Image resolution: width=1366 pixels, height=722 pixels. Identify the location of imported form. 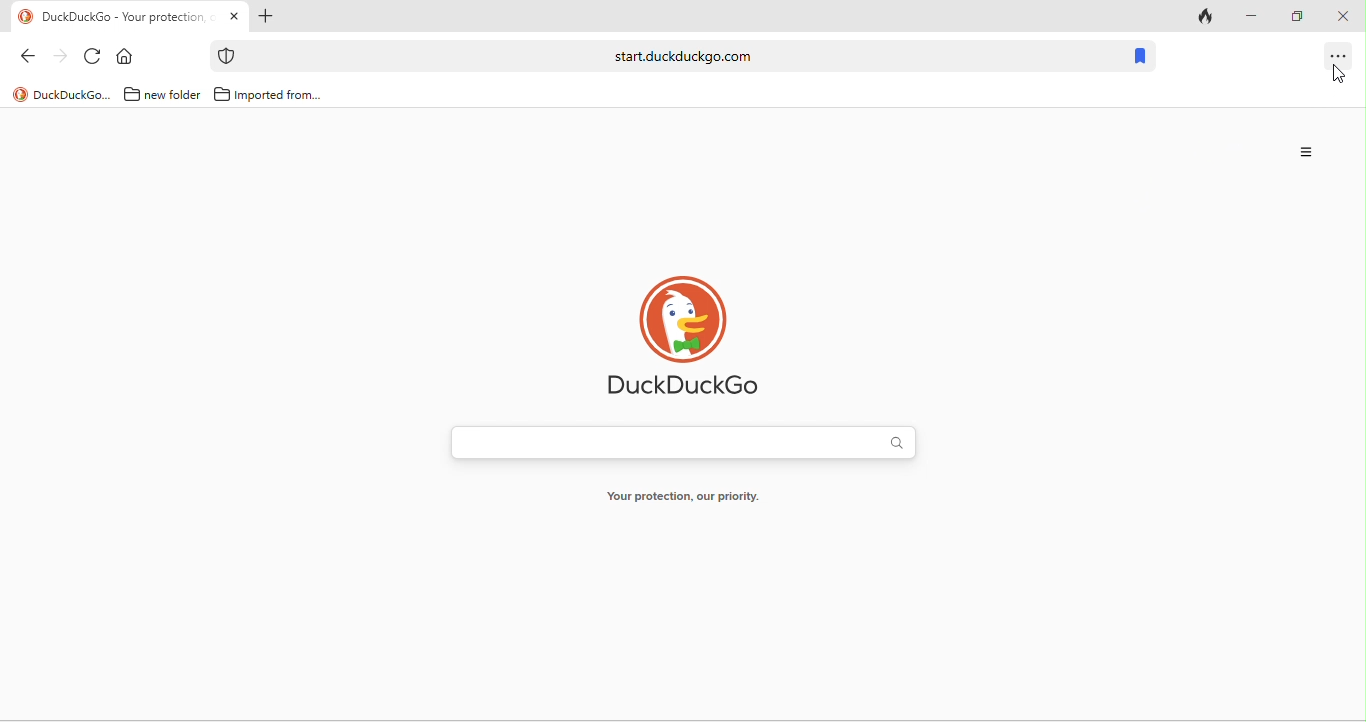
(270, 95).